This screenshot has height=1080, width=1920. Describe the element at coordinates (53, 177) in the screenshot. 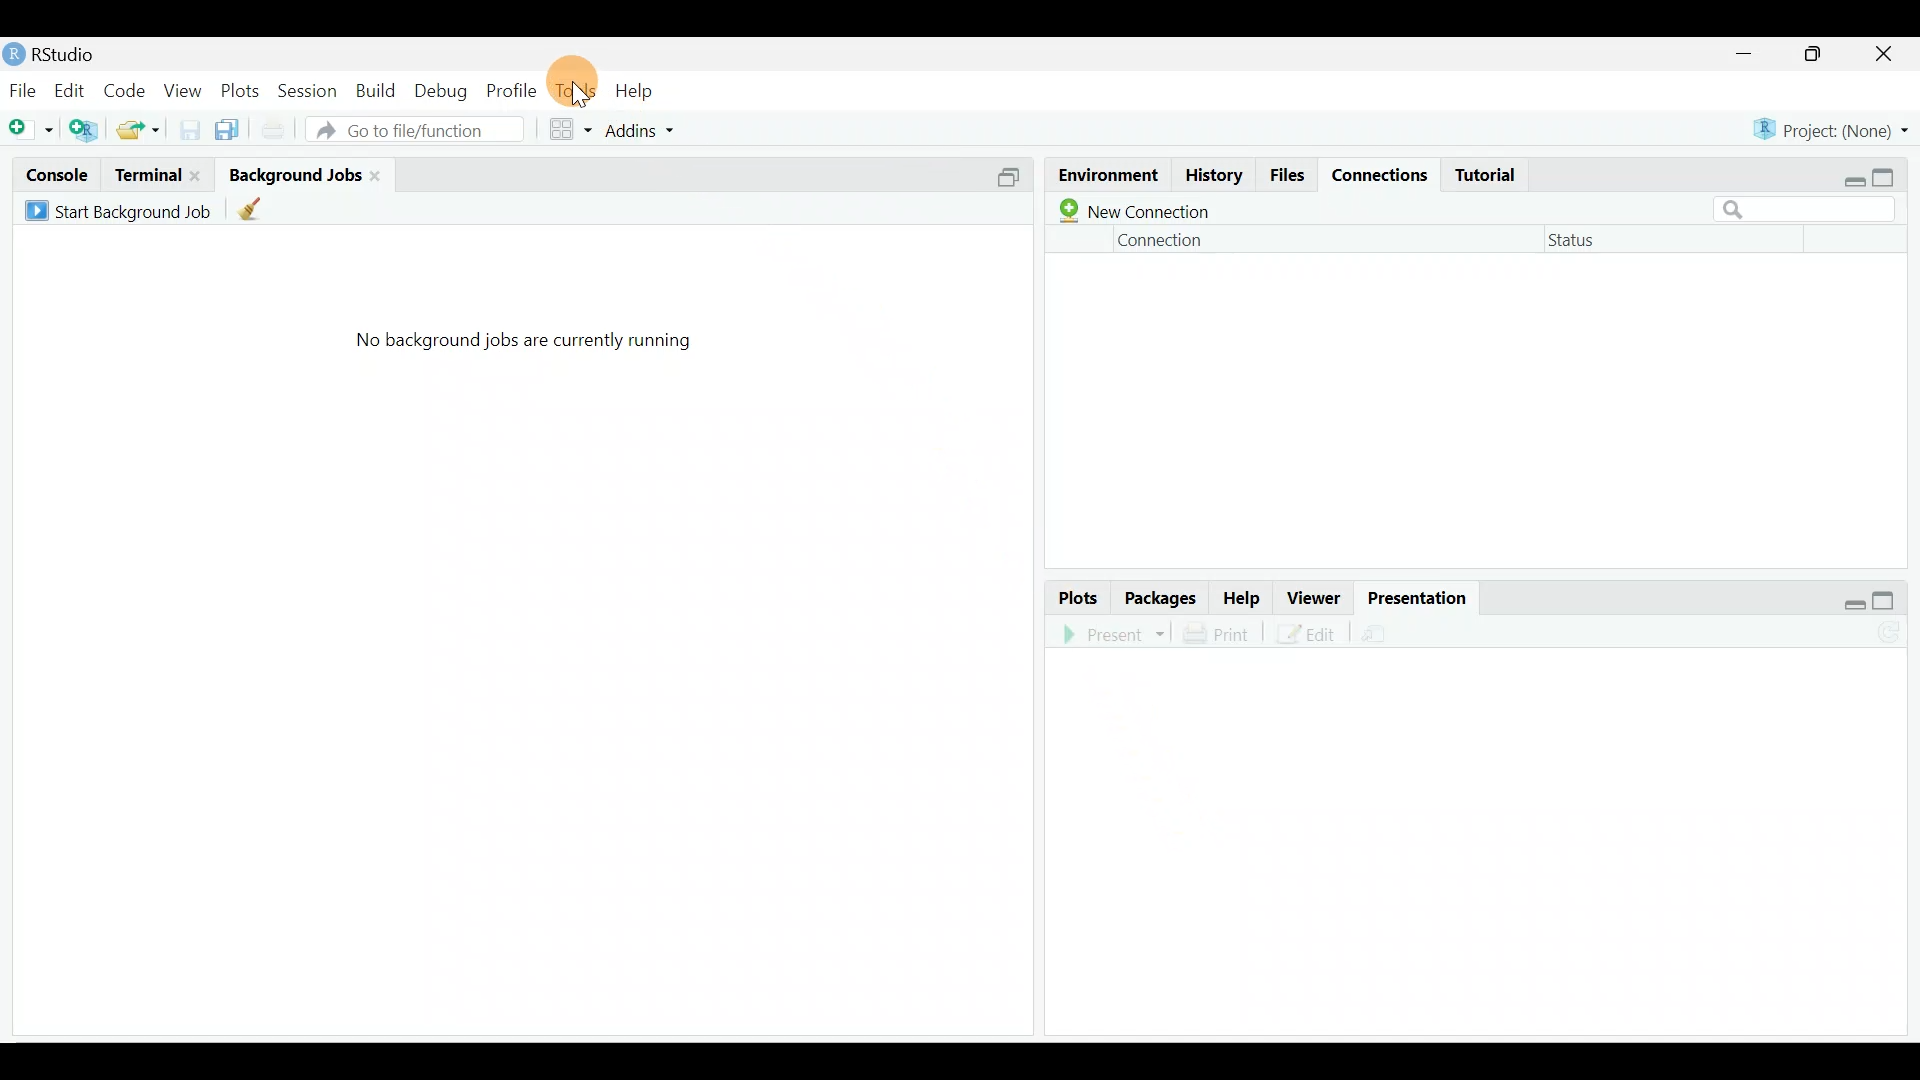

I see `Console` at that location.